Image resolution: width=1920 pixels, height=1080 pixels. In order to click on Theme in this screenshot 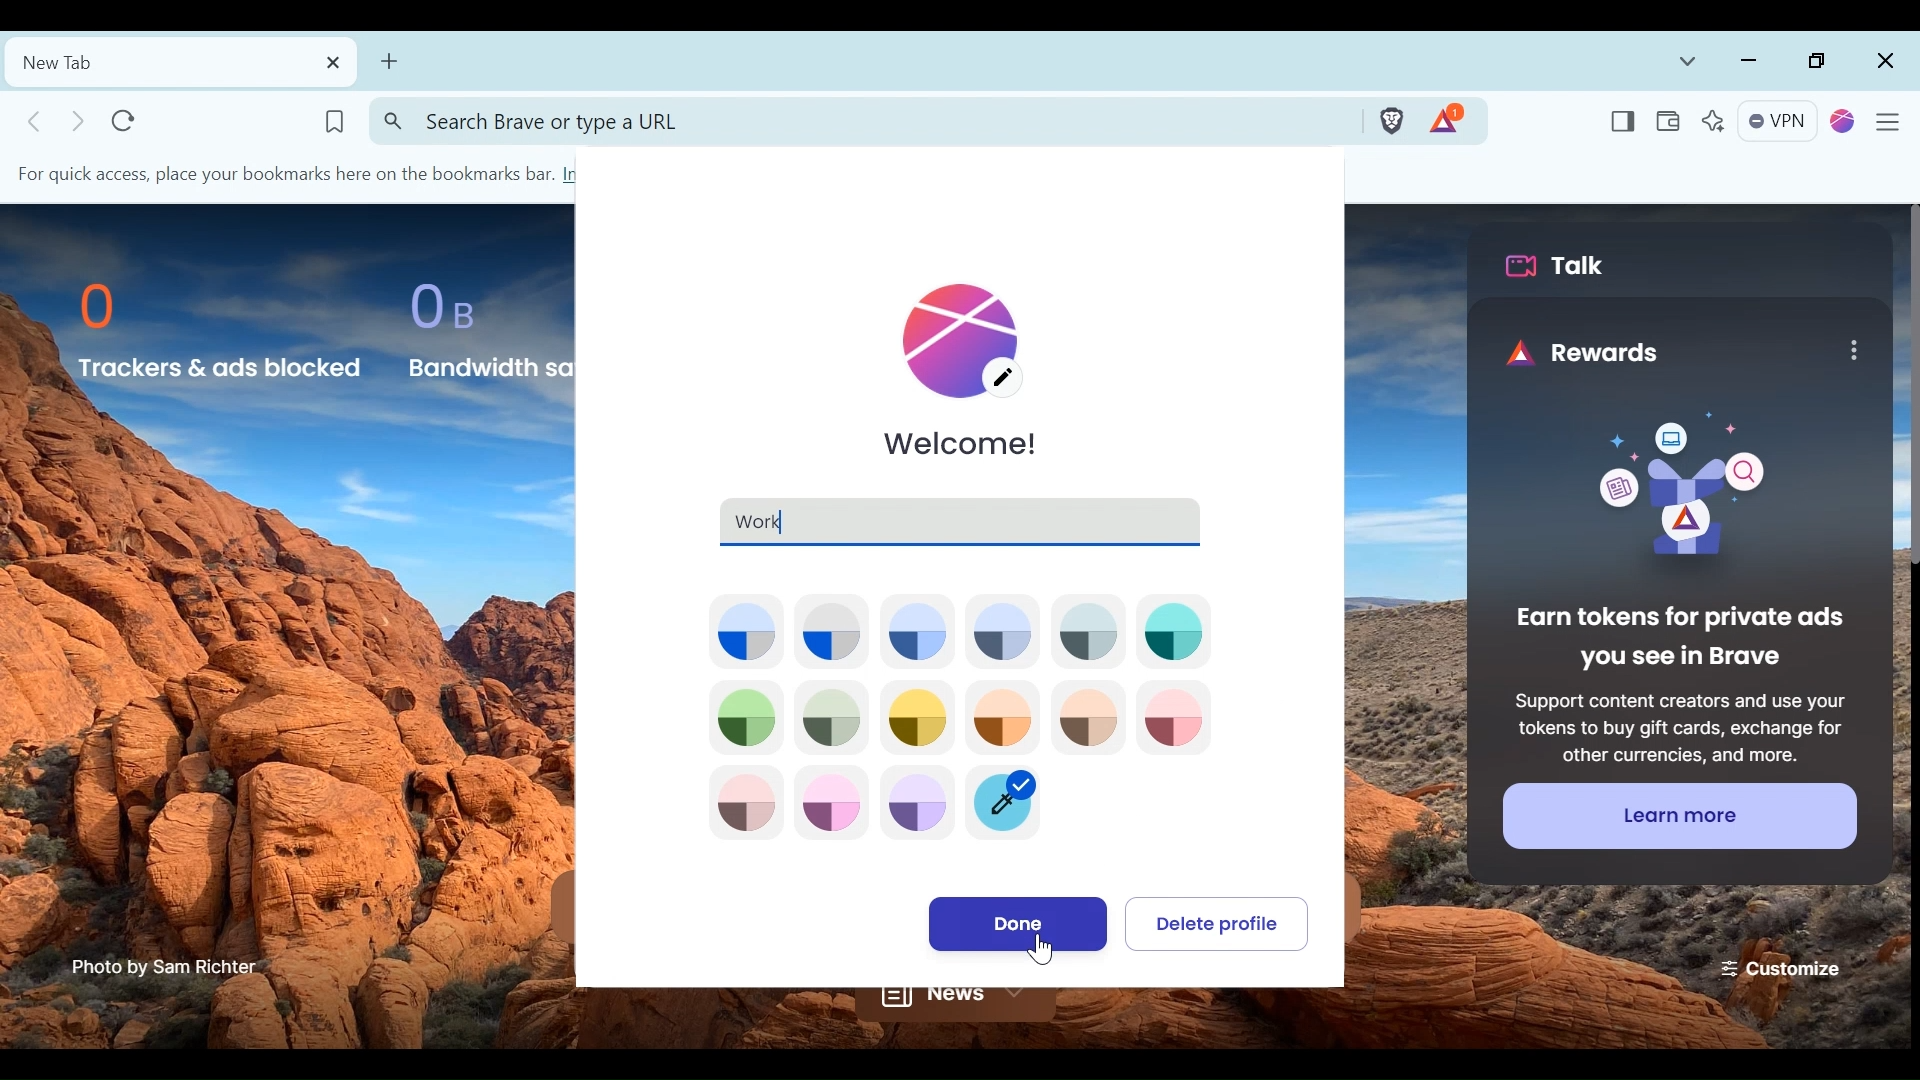, I will do `click(1088, 629)`.